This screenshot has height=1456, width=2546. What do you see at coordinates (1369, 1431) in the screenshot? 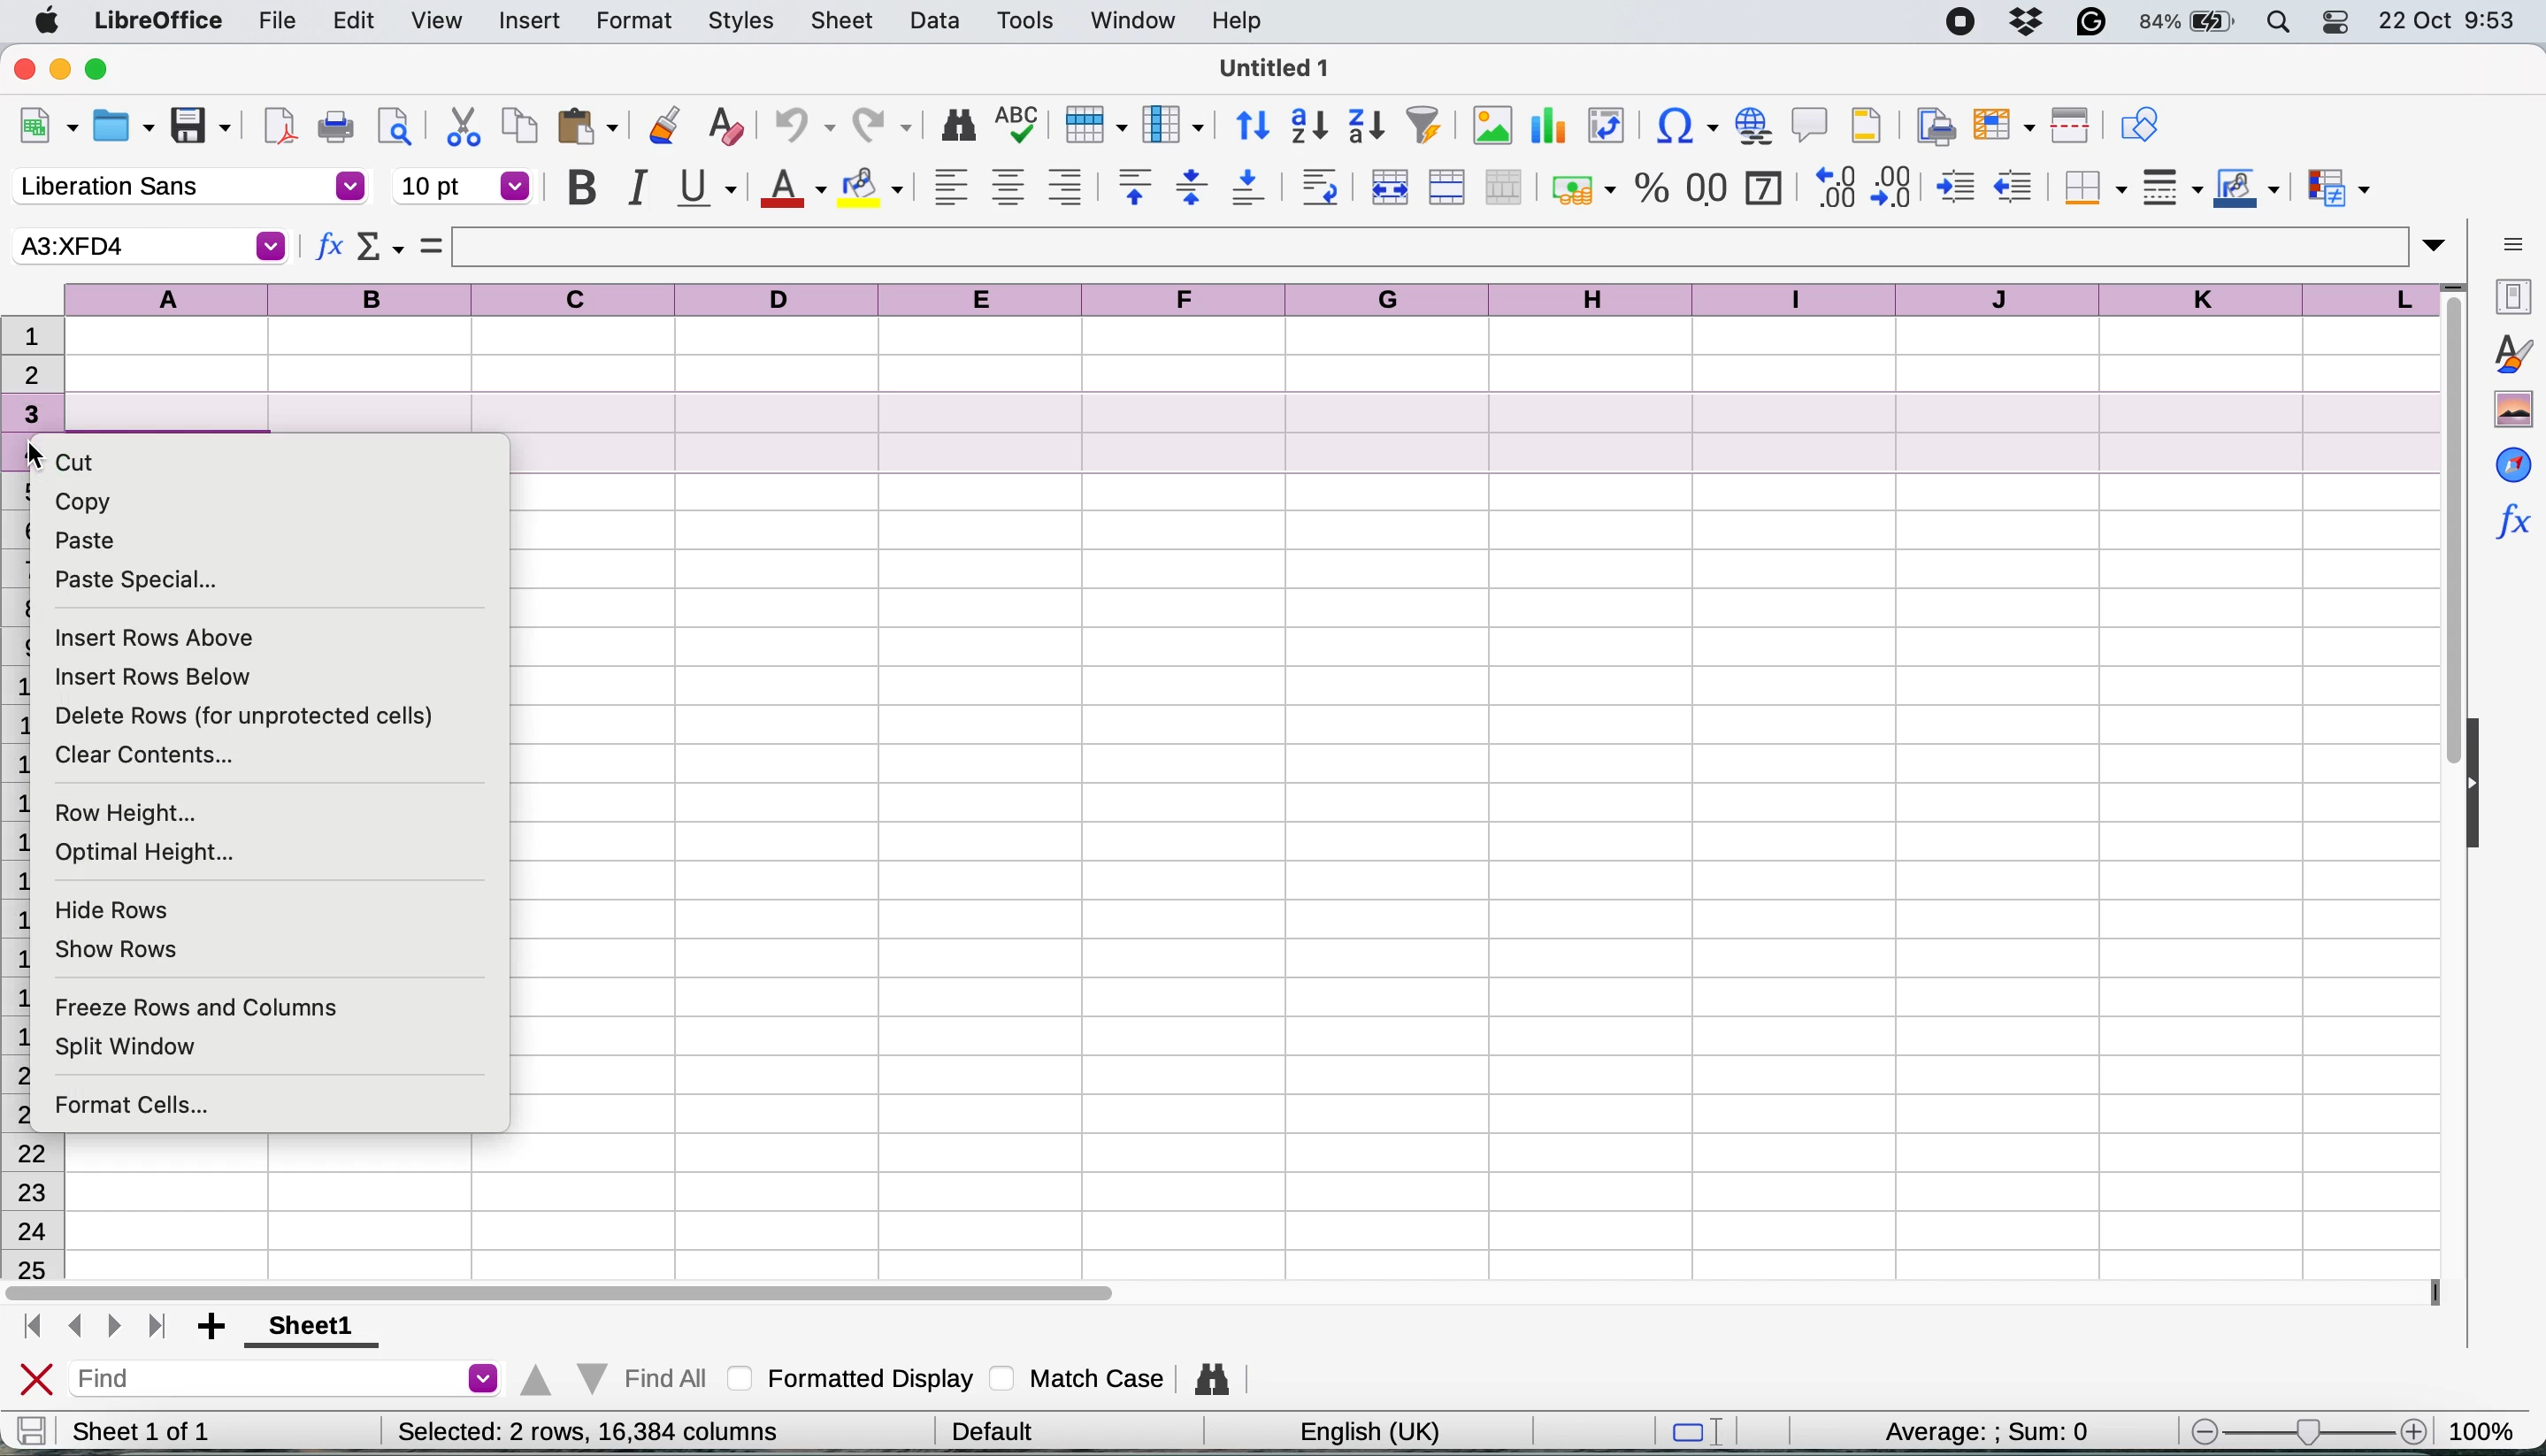
I see `english uk` at bounding box center [1369, 1431].